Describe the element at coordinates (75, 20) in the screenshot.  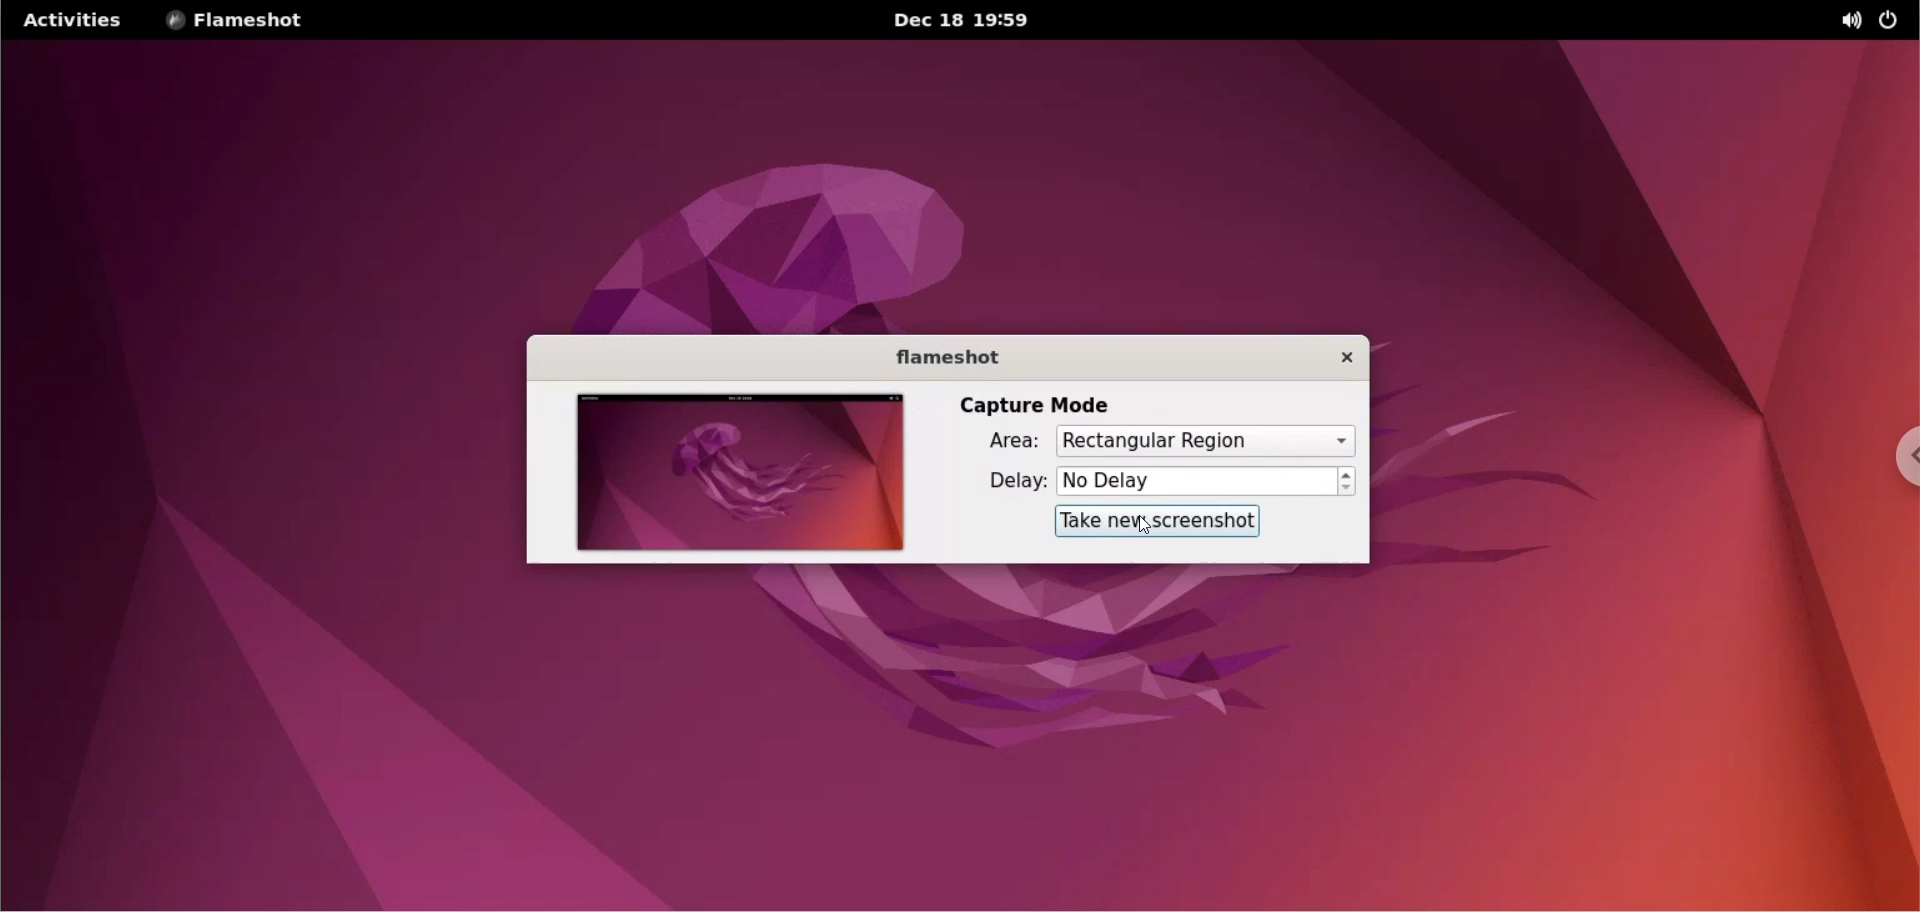
I see `Activites` at that location.